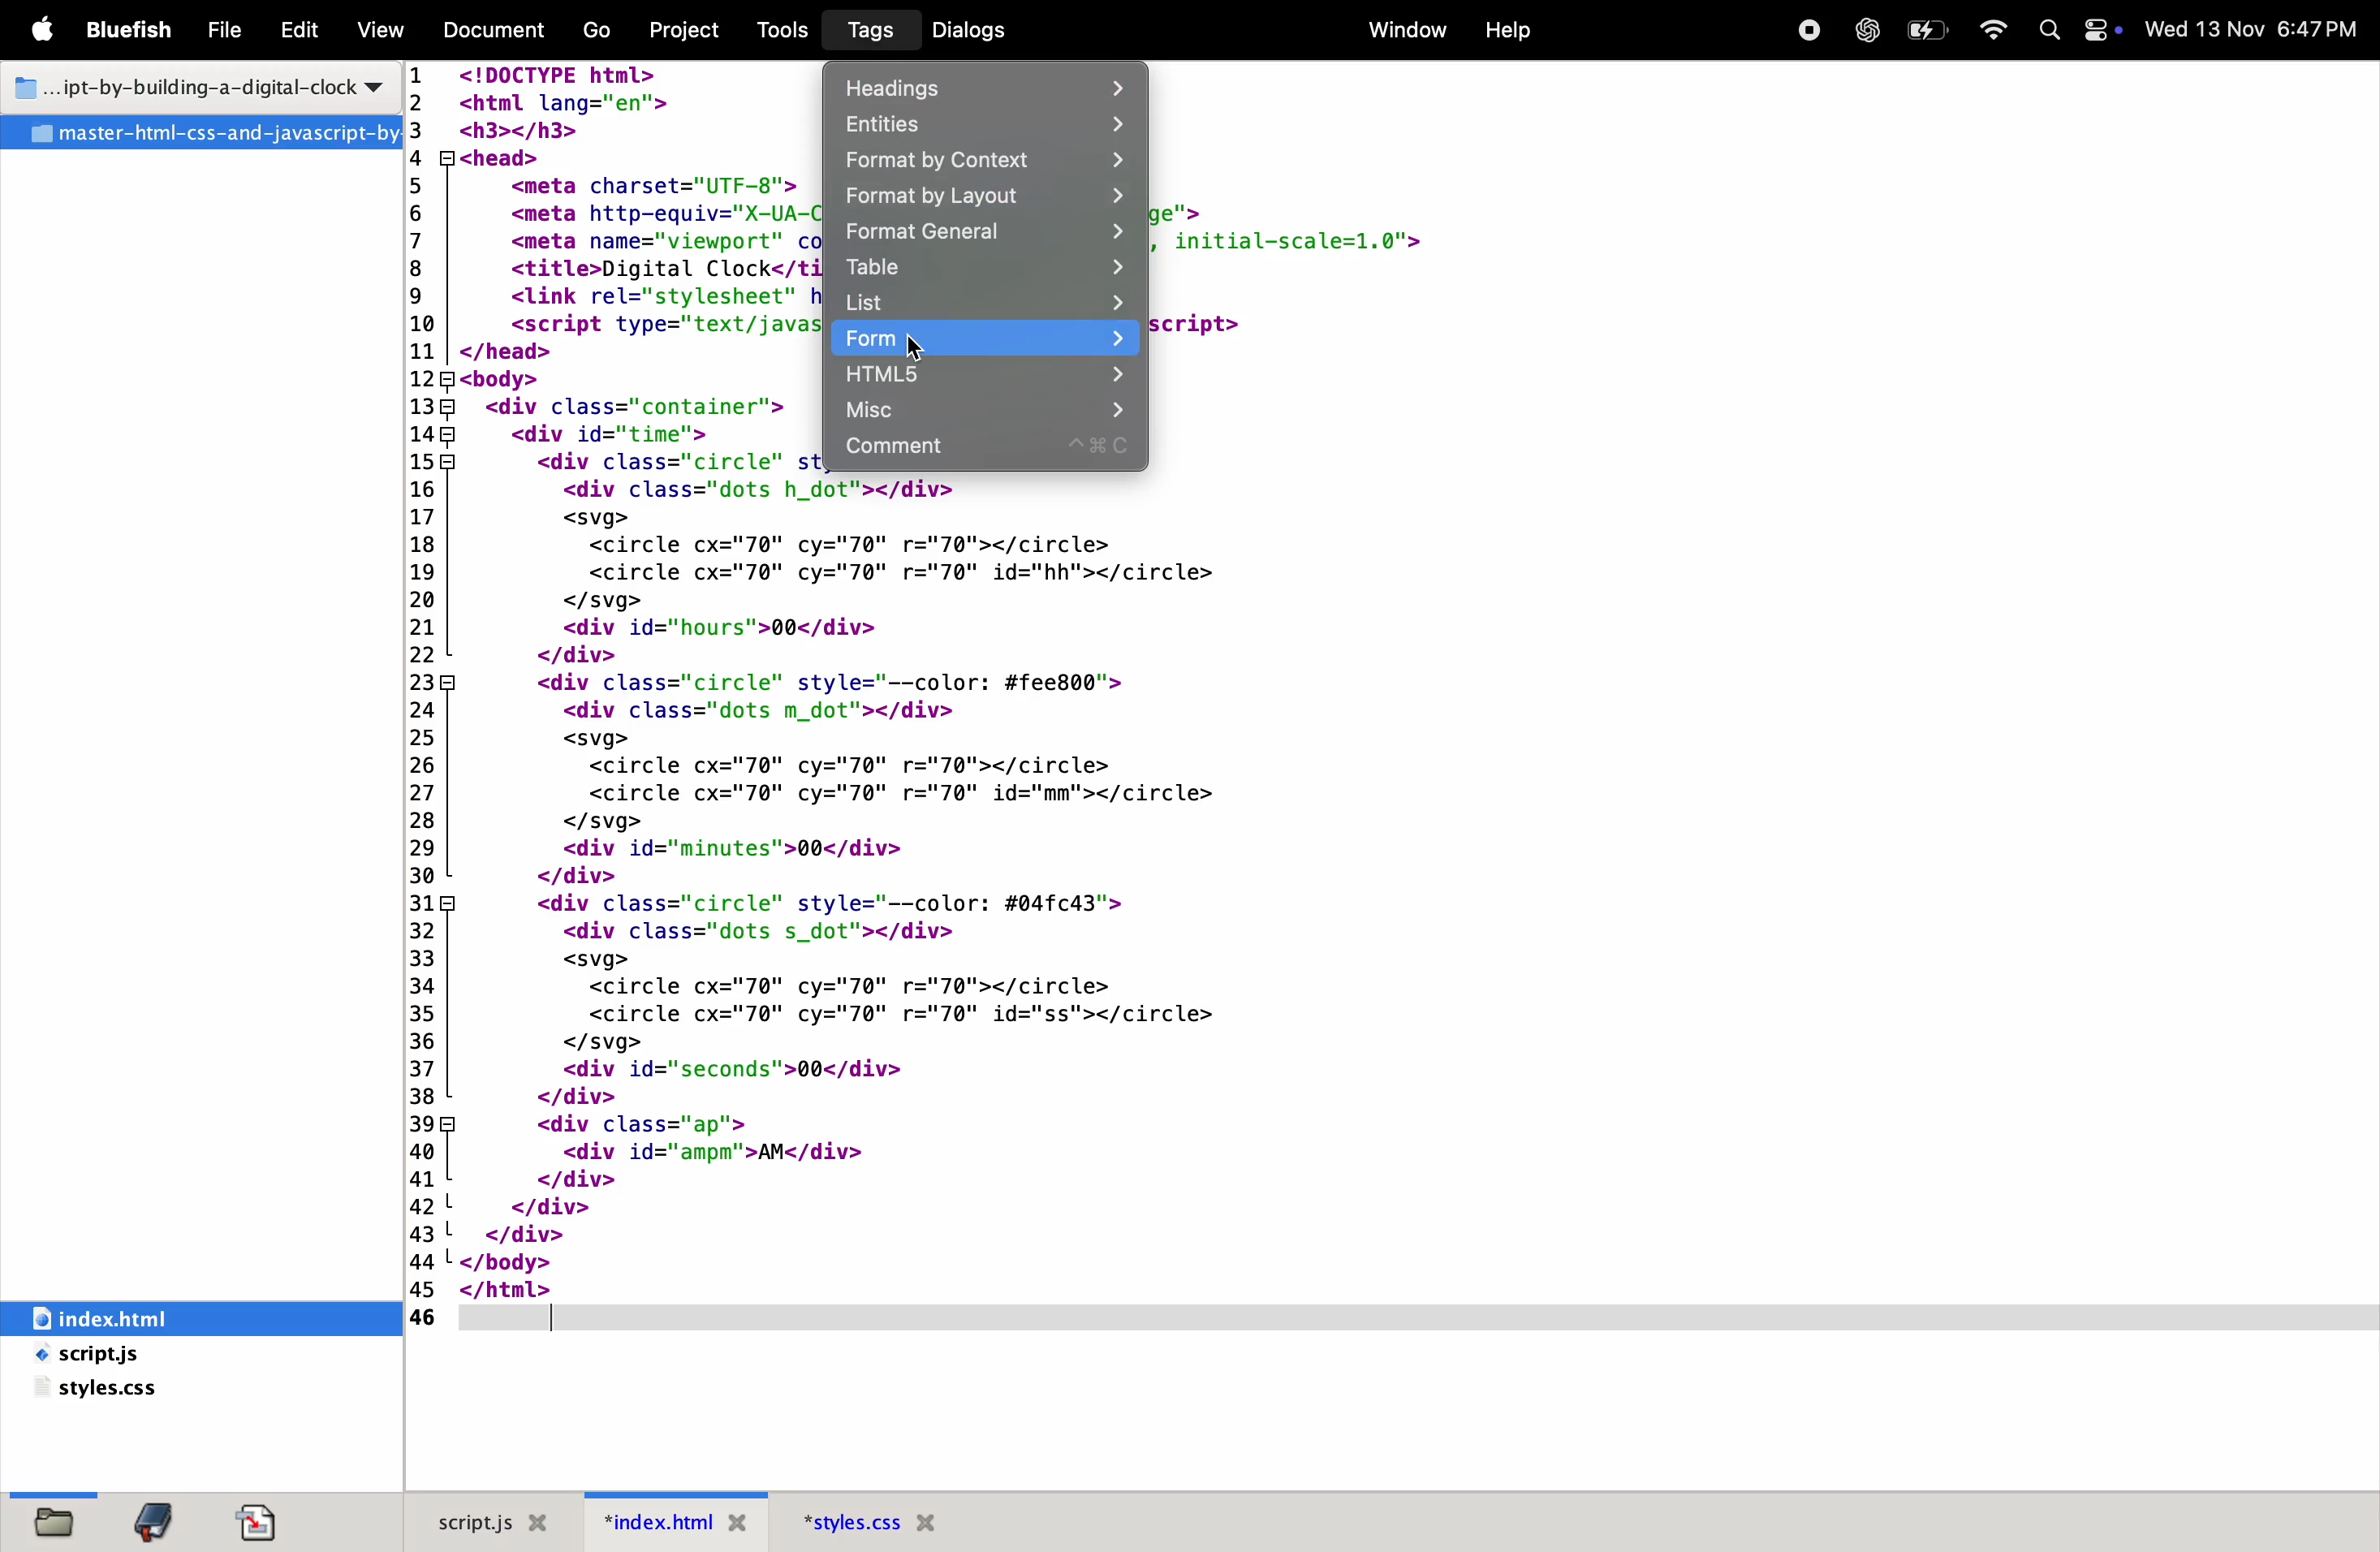 Image resolution: width=2380 pixels, height=1552 pixels. Describe the element at coordinates (981, 234) in the screenshot. I see `format general` at that location.